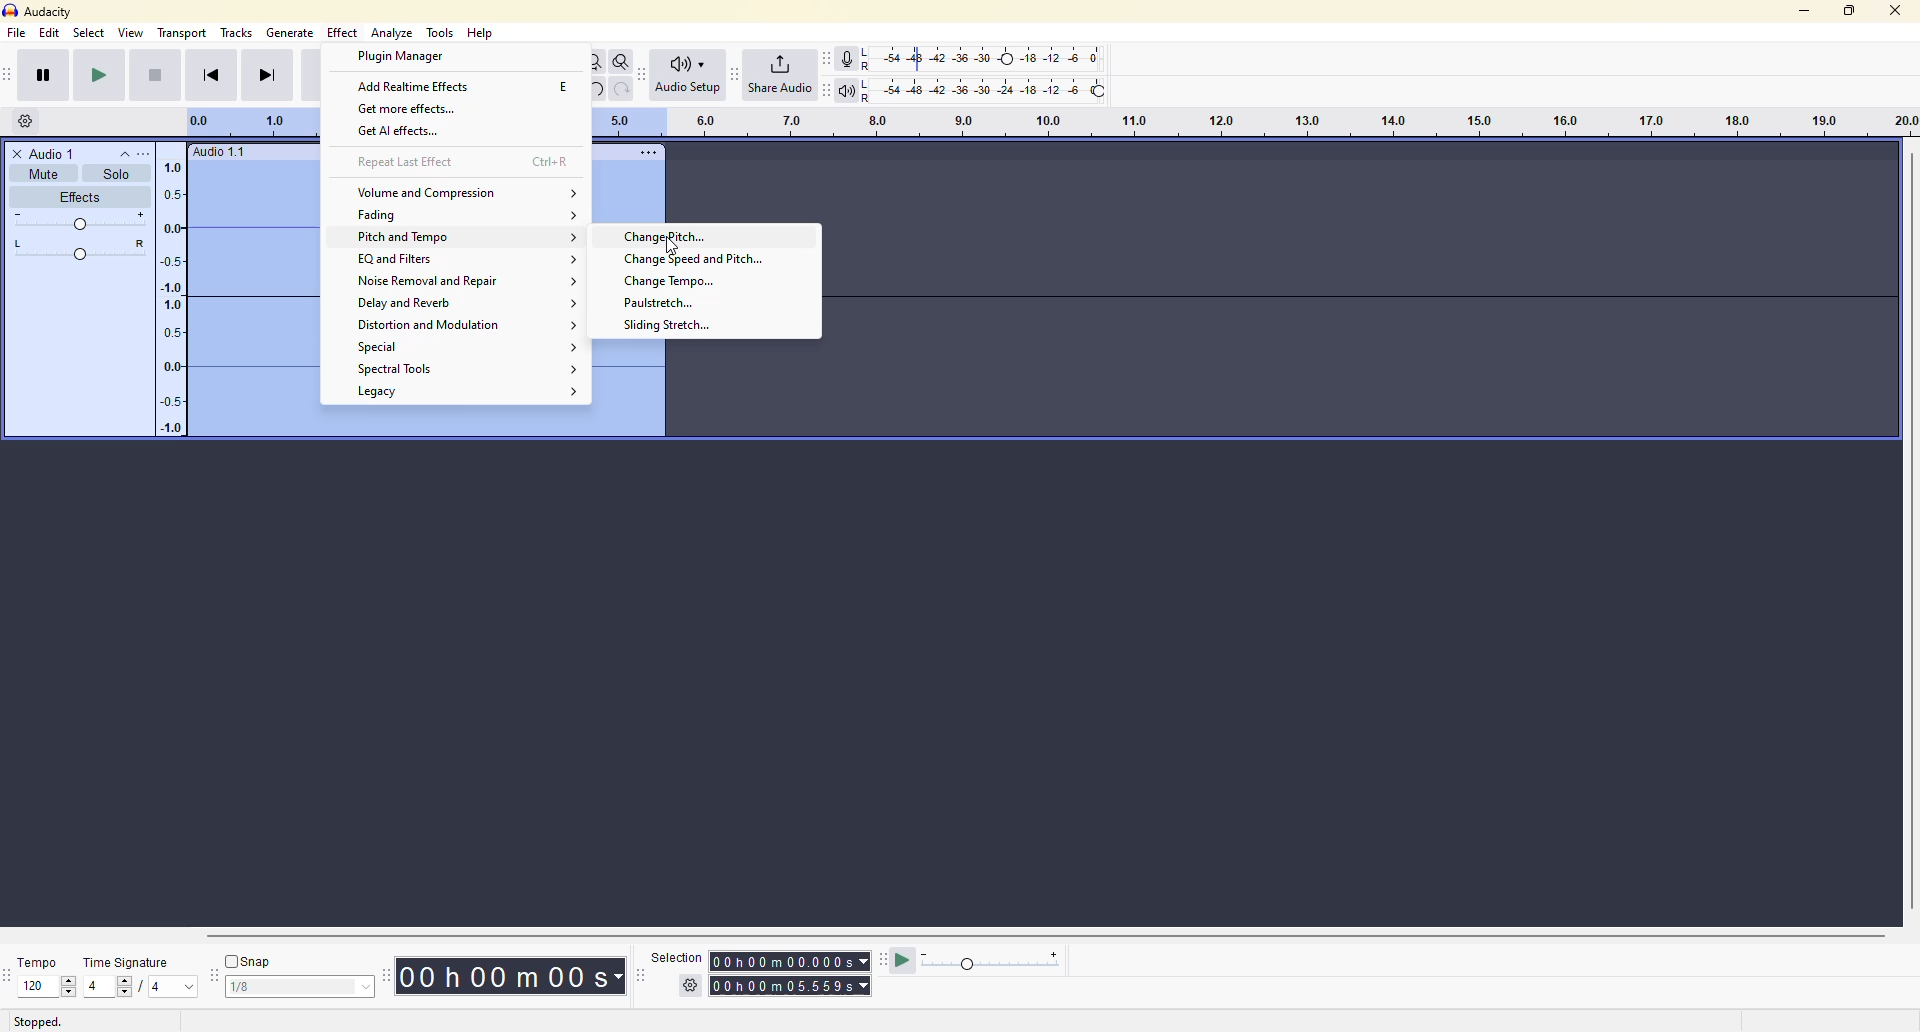 The image size is (1920, 1032). I want to click on expand, so click(575, 392).